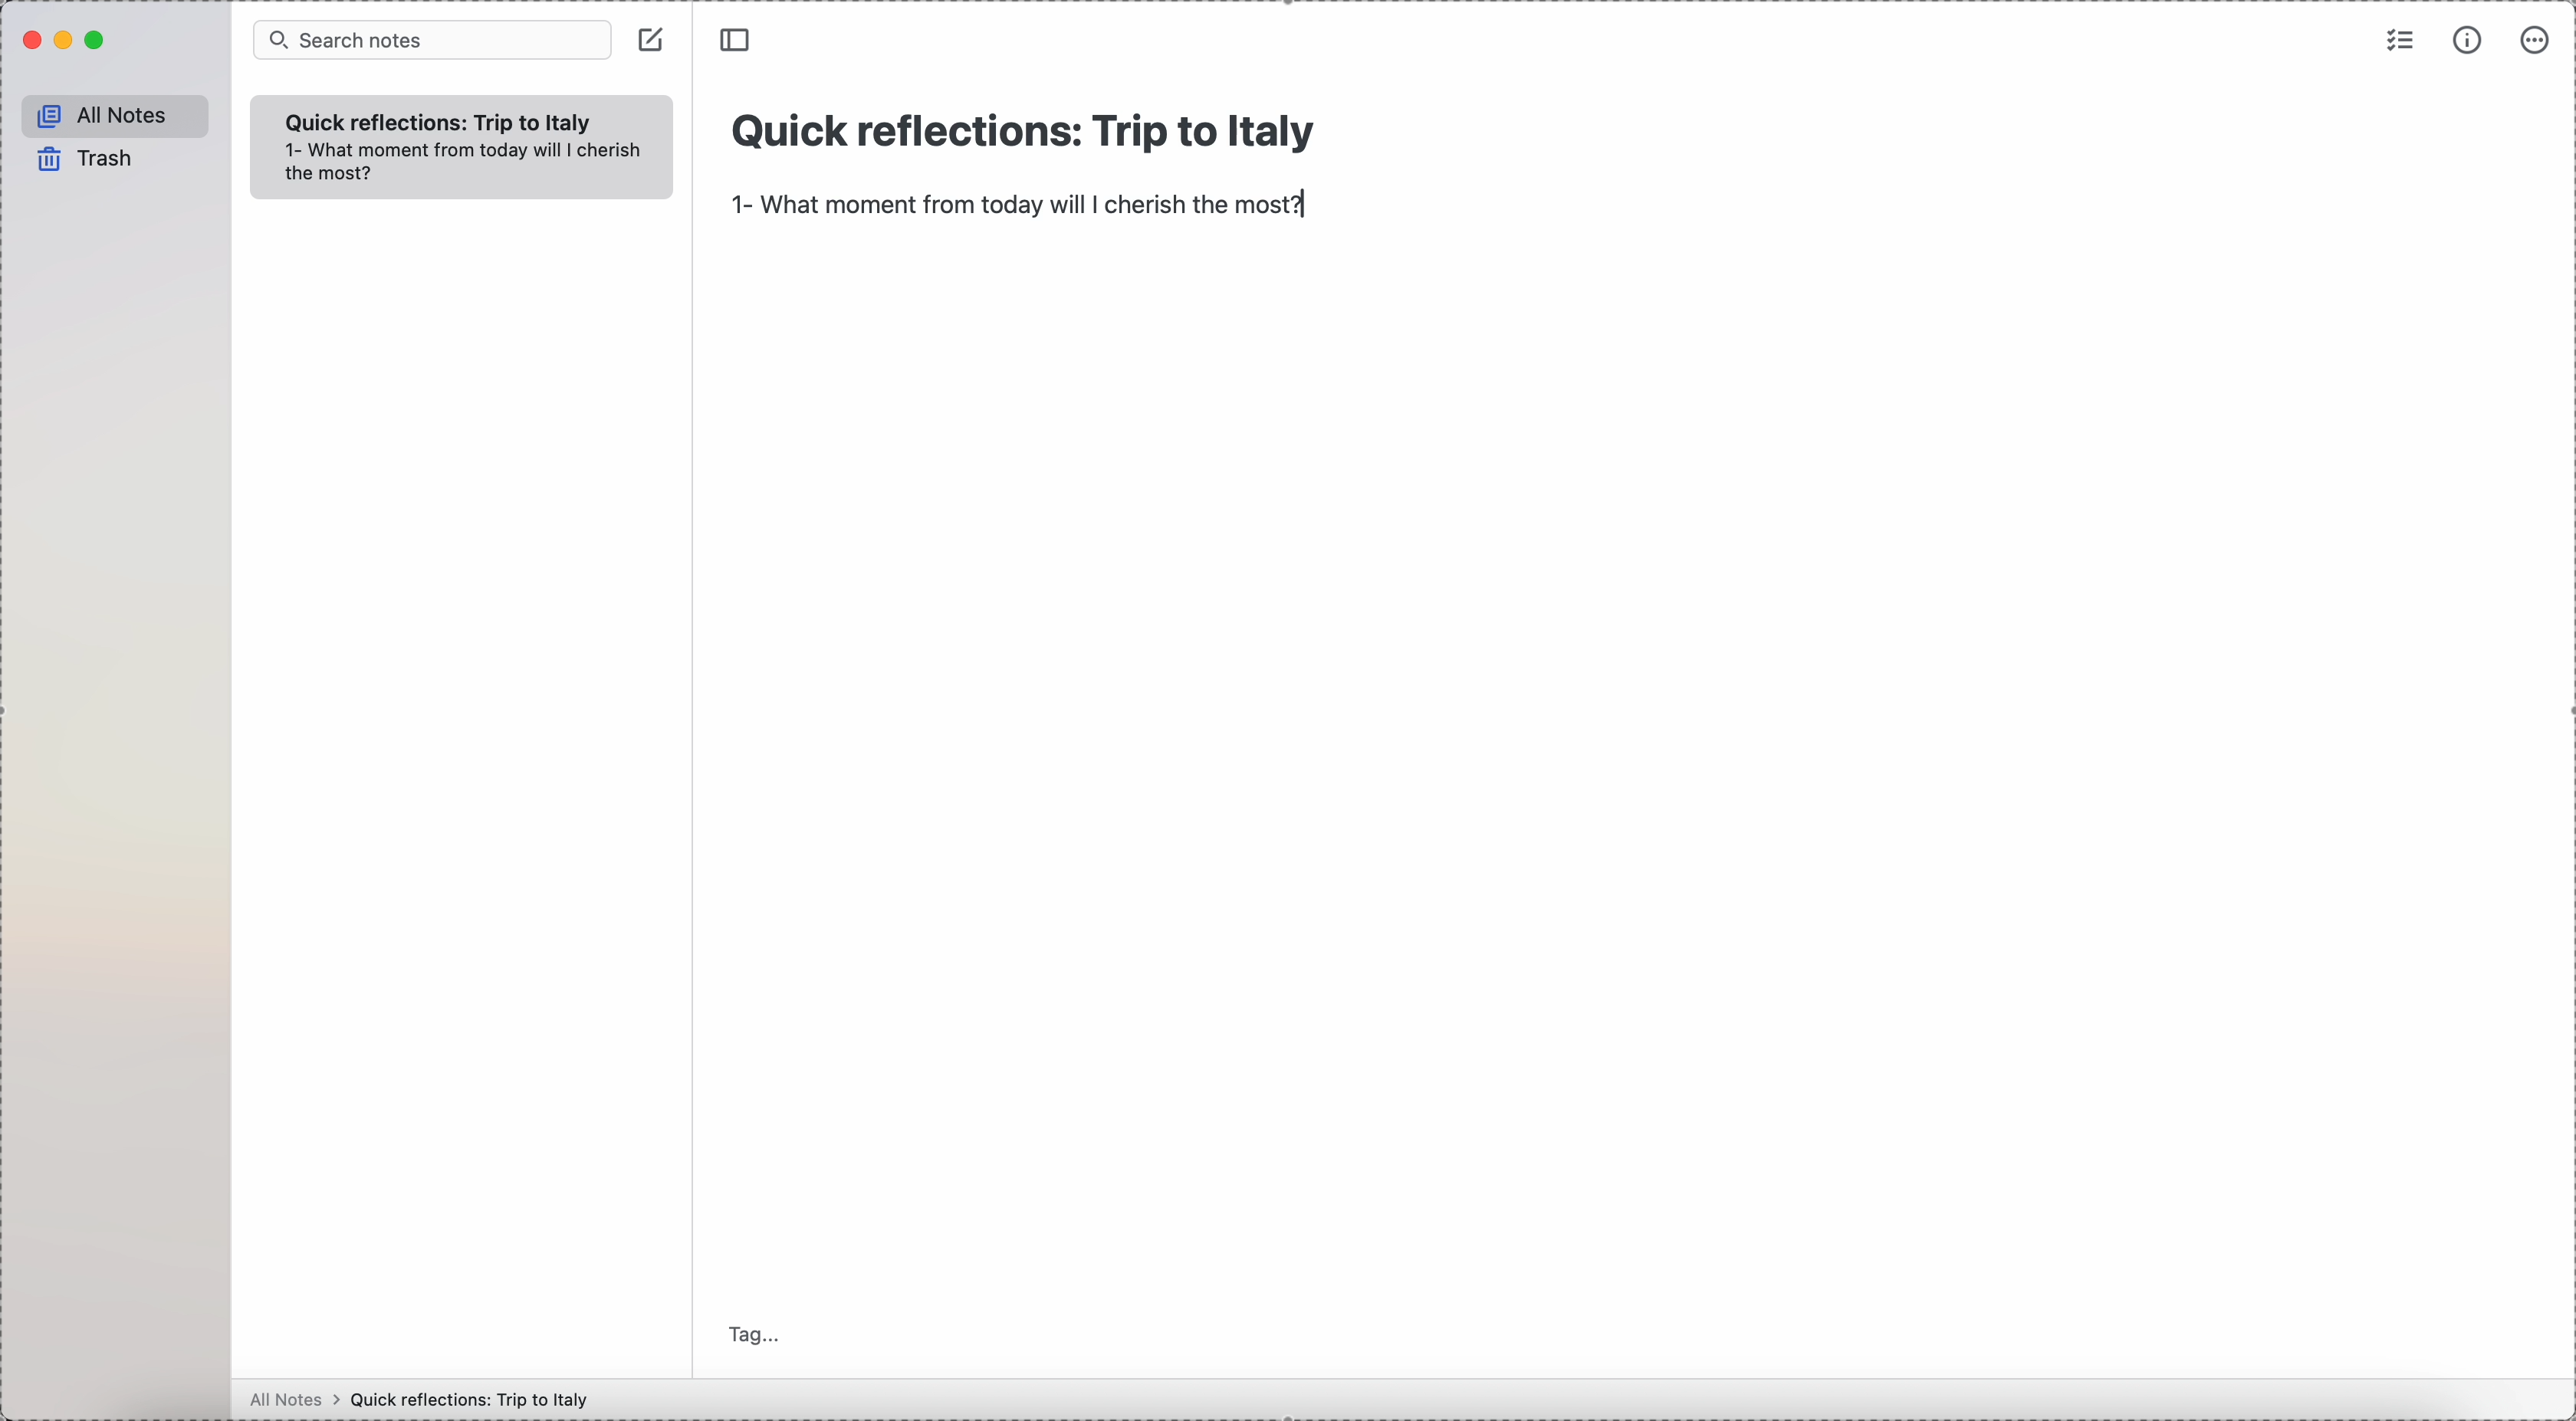 The width and height of the screenshot is (2576, 1421). What do you see at coordinates (738, 40) in the screenshot?
I see `toggle sidebar` at bounding box center [738, 40].